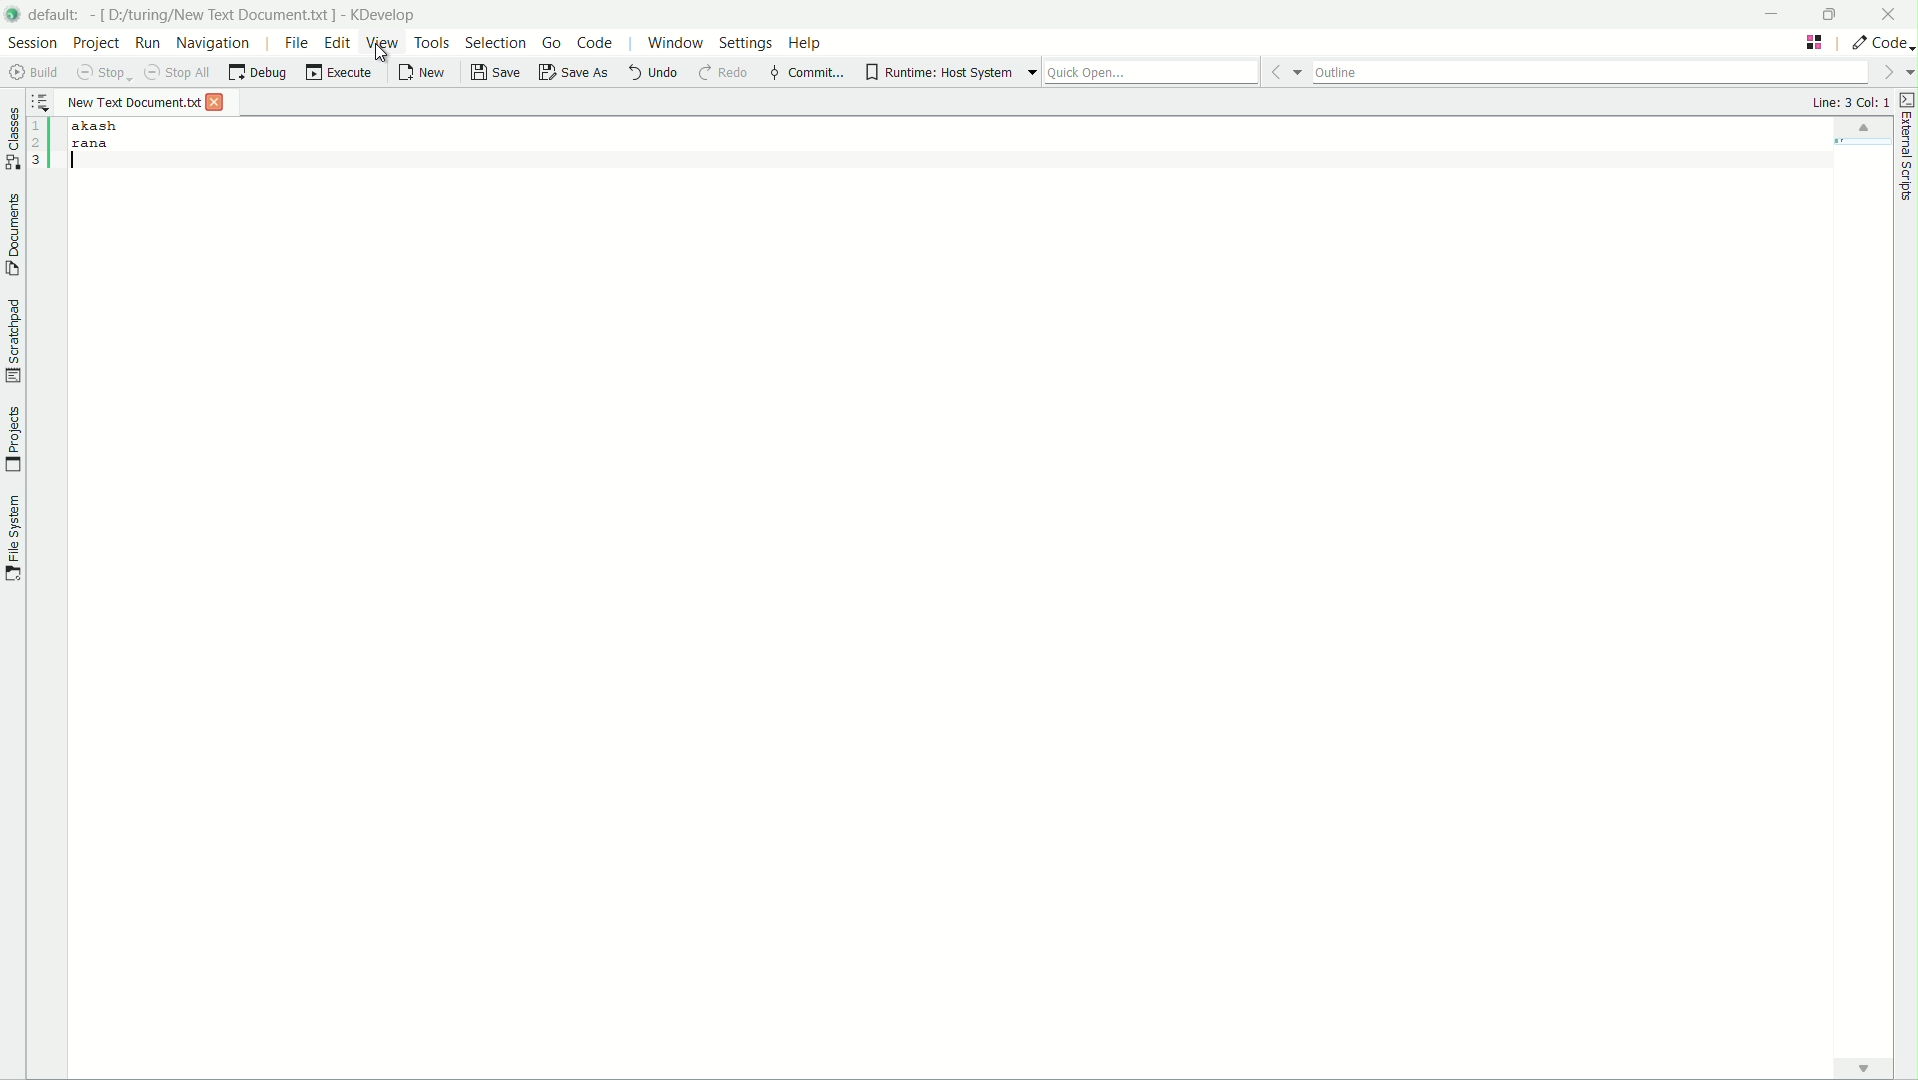 This screenshot has height=1080, width=1918. I want to click on default: - [ D:/turing/New Text Document.txt ] - KDevelop, so click(232, 12).